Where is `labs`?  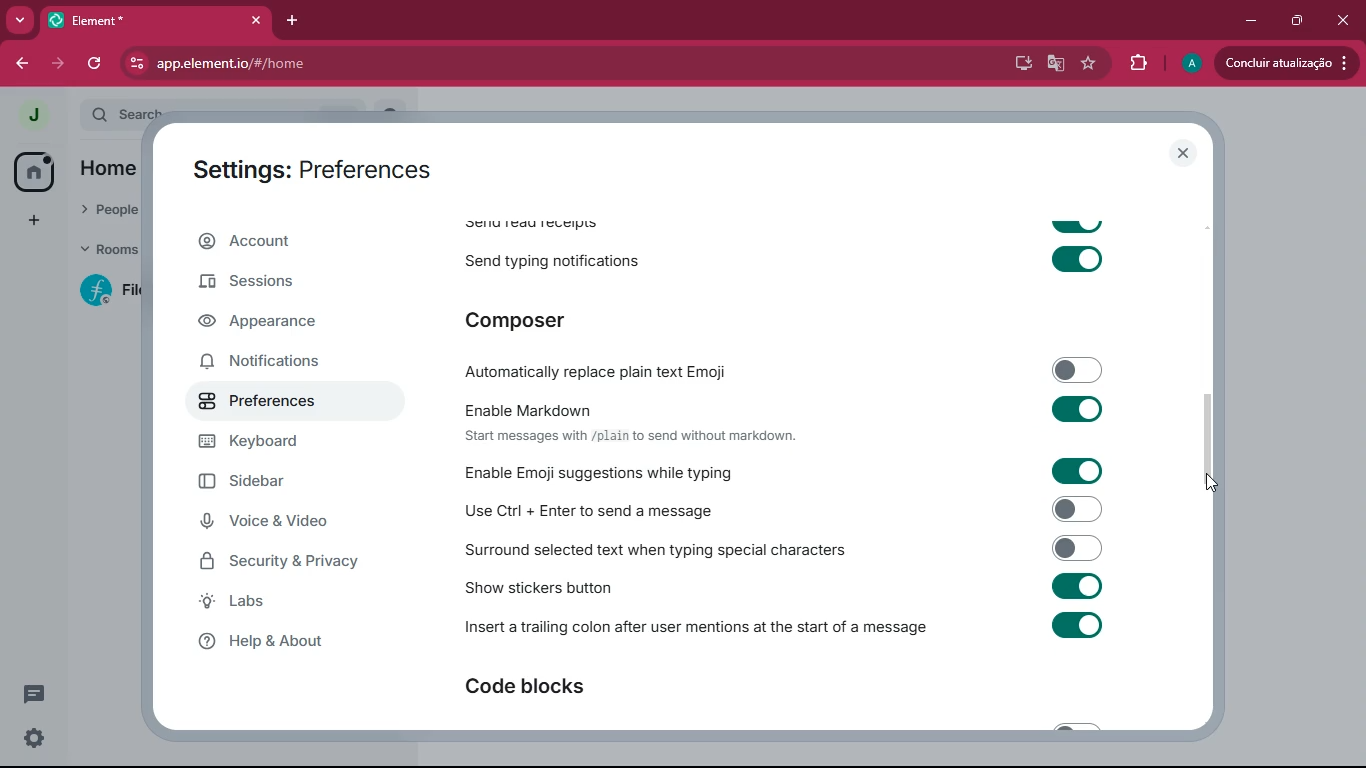
labs is located at coordinates (266, 602).